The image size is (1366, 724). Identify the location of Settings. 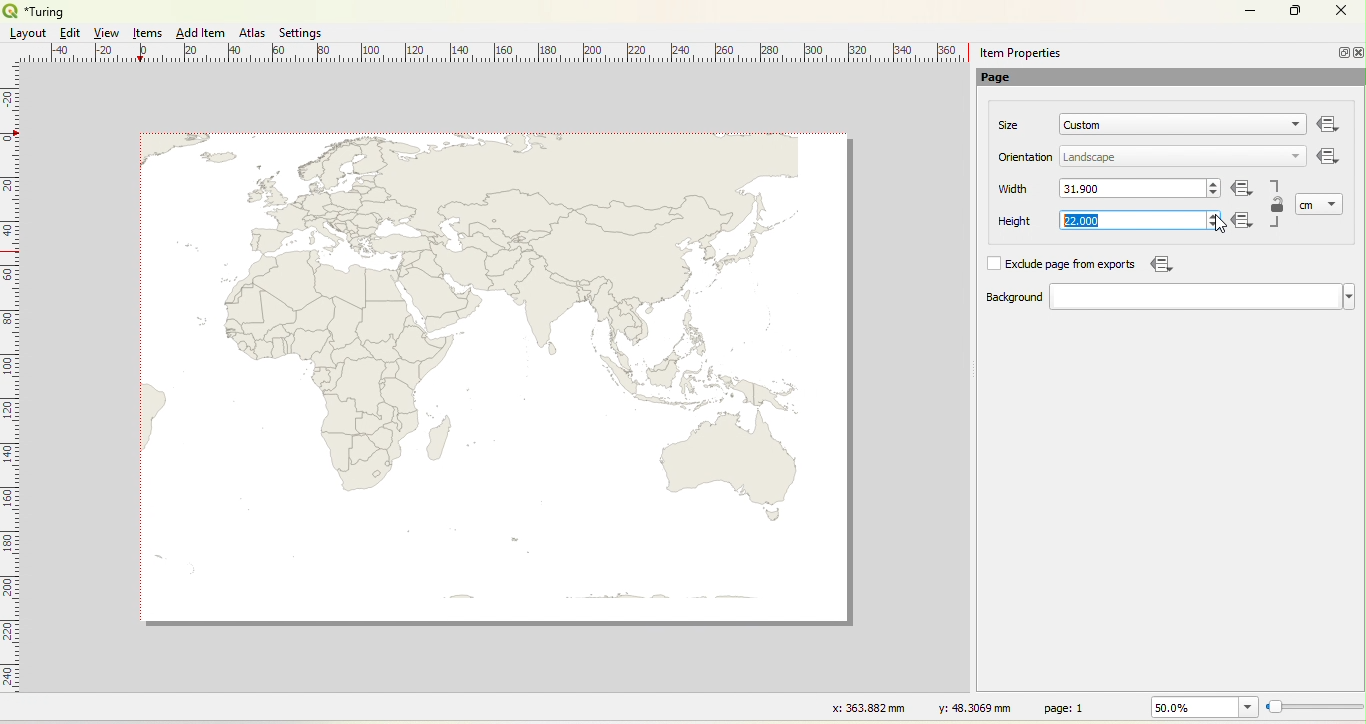
(302, 33).